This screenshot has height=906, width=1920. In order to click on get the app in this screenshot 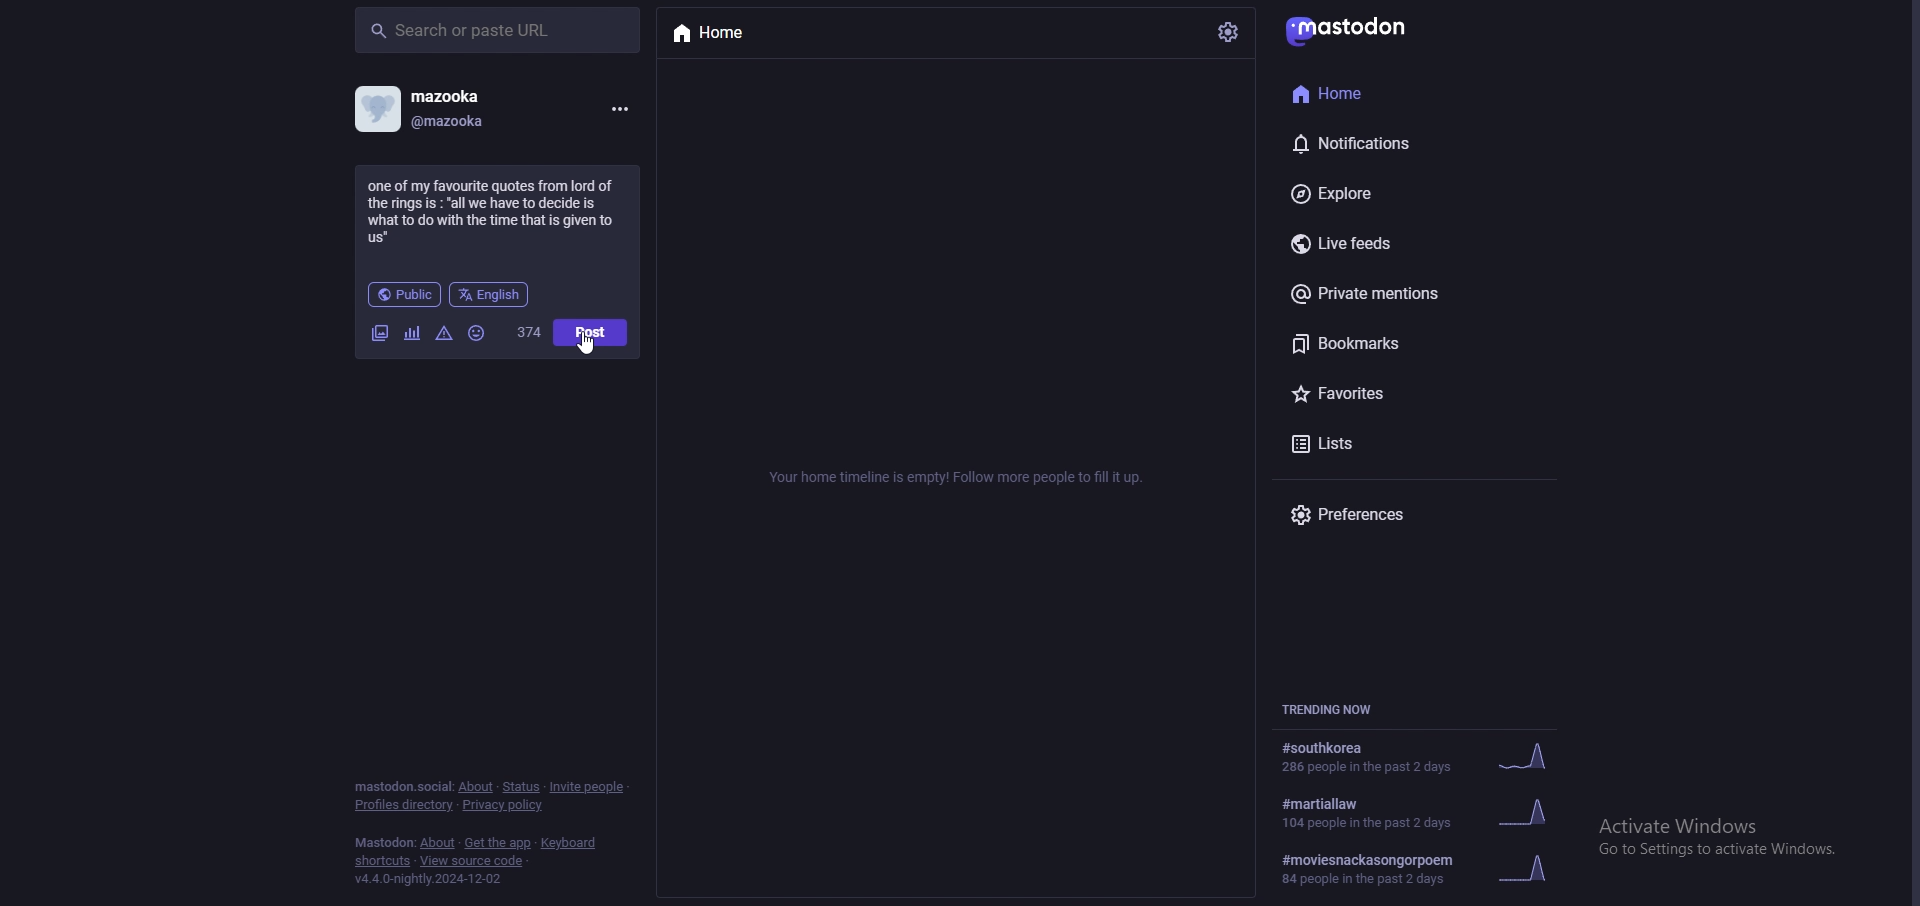, I will do `click(499, 843)`.